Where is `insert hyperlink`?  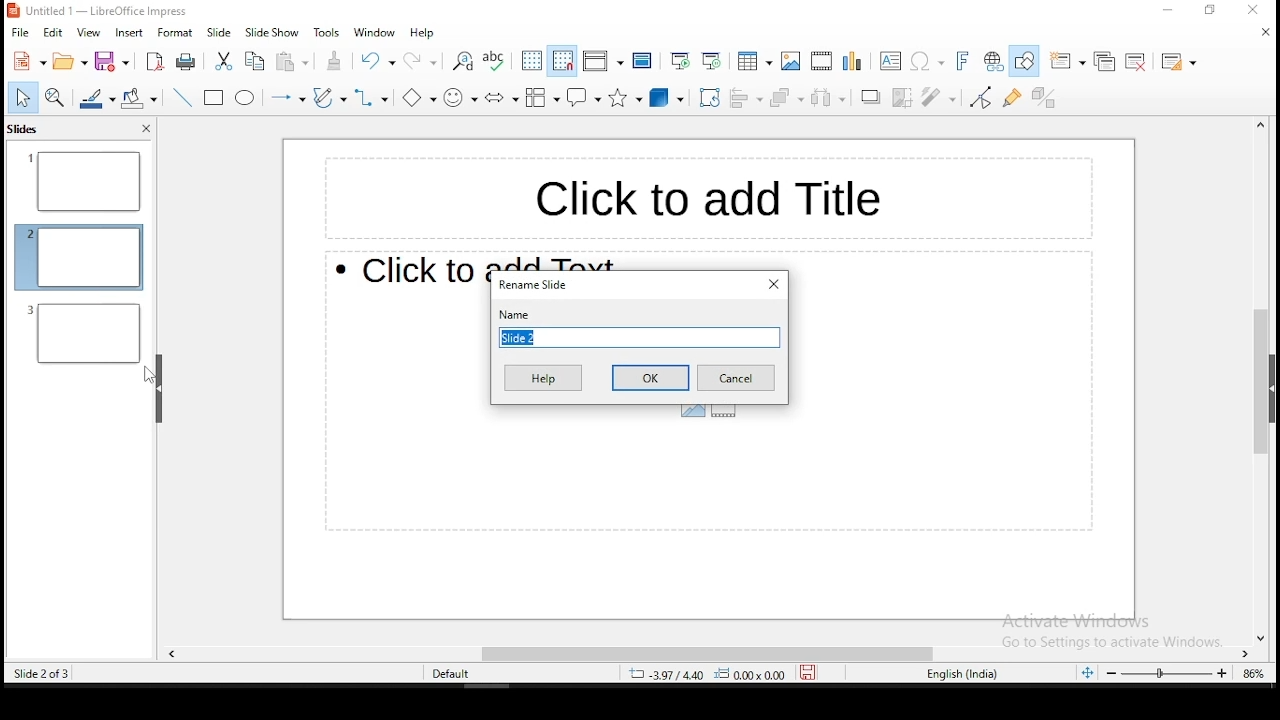
insert hyperlink is located at coordinates (991, 60).